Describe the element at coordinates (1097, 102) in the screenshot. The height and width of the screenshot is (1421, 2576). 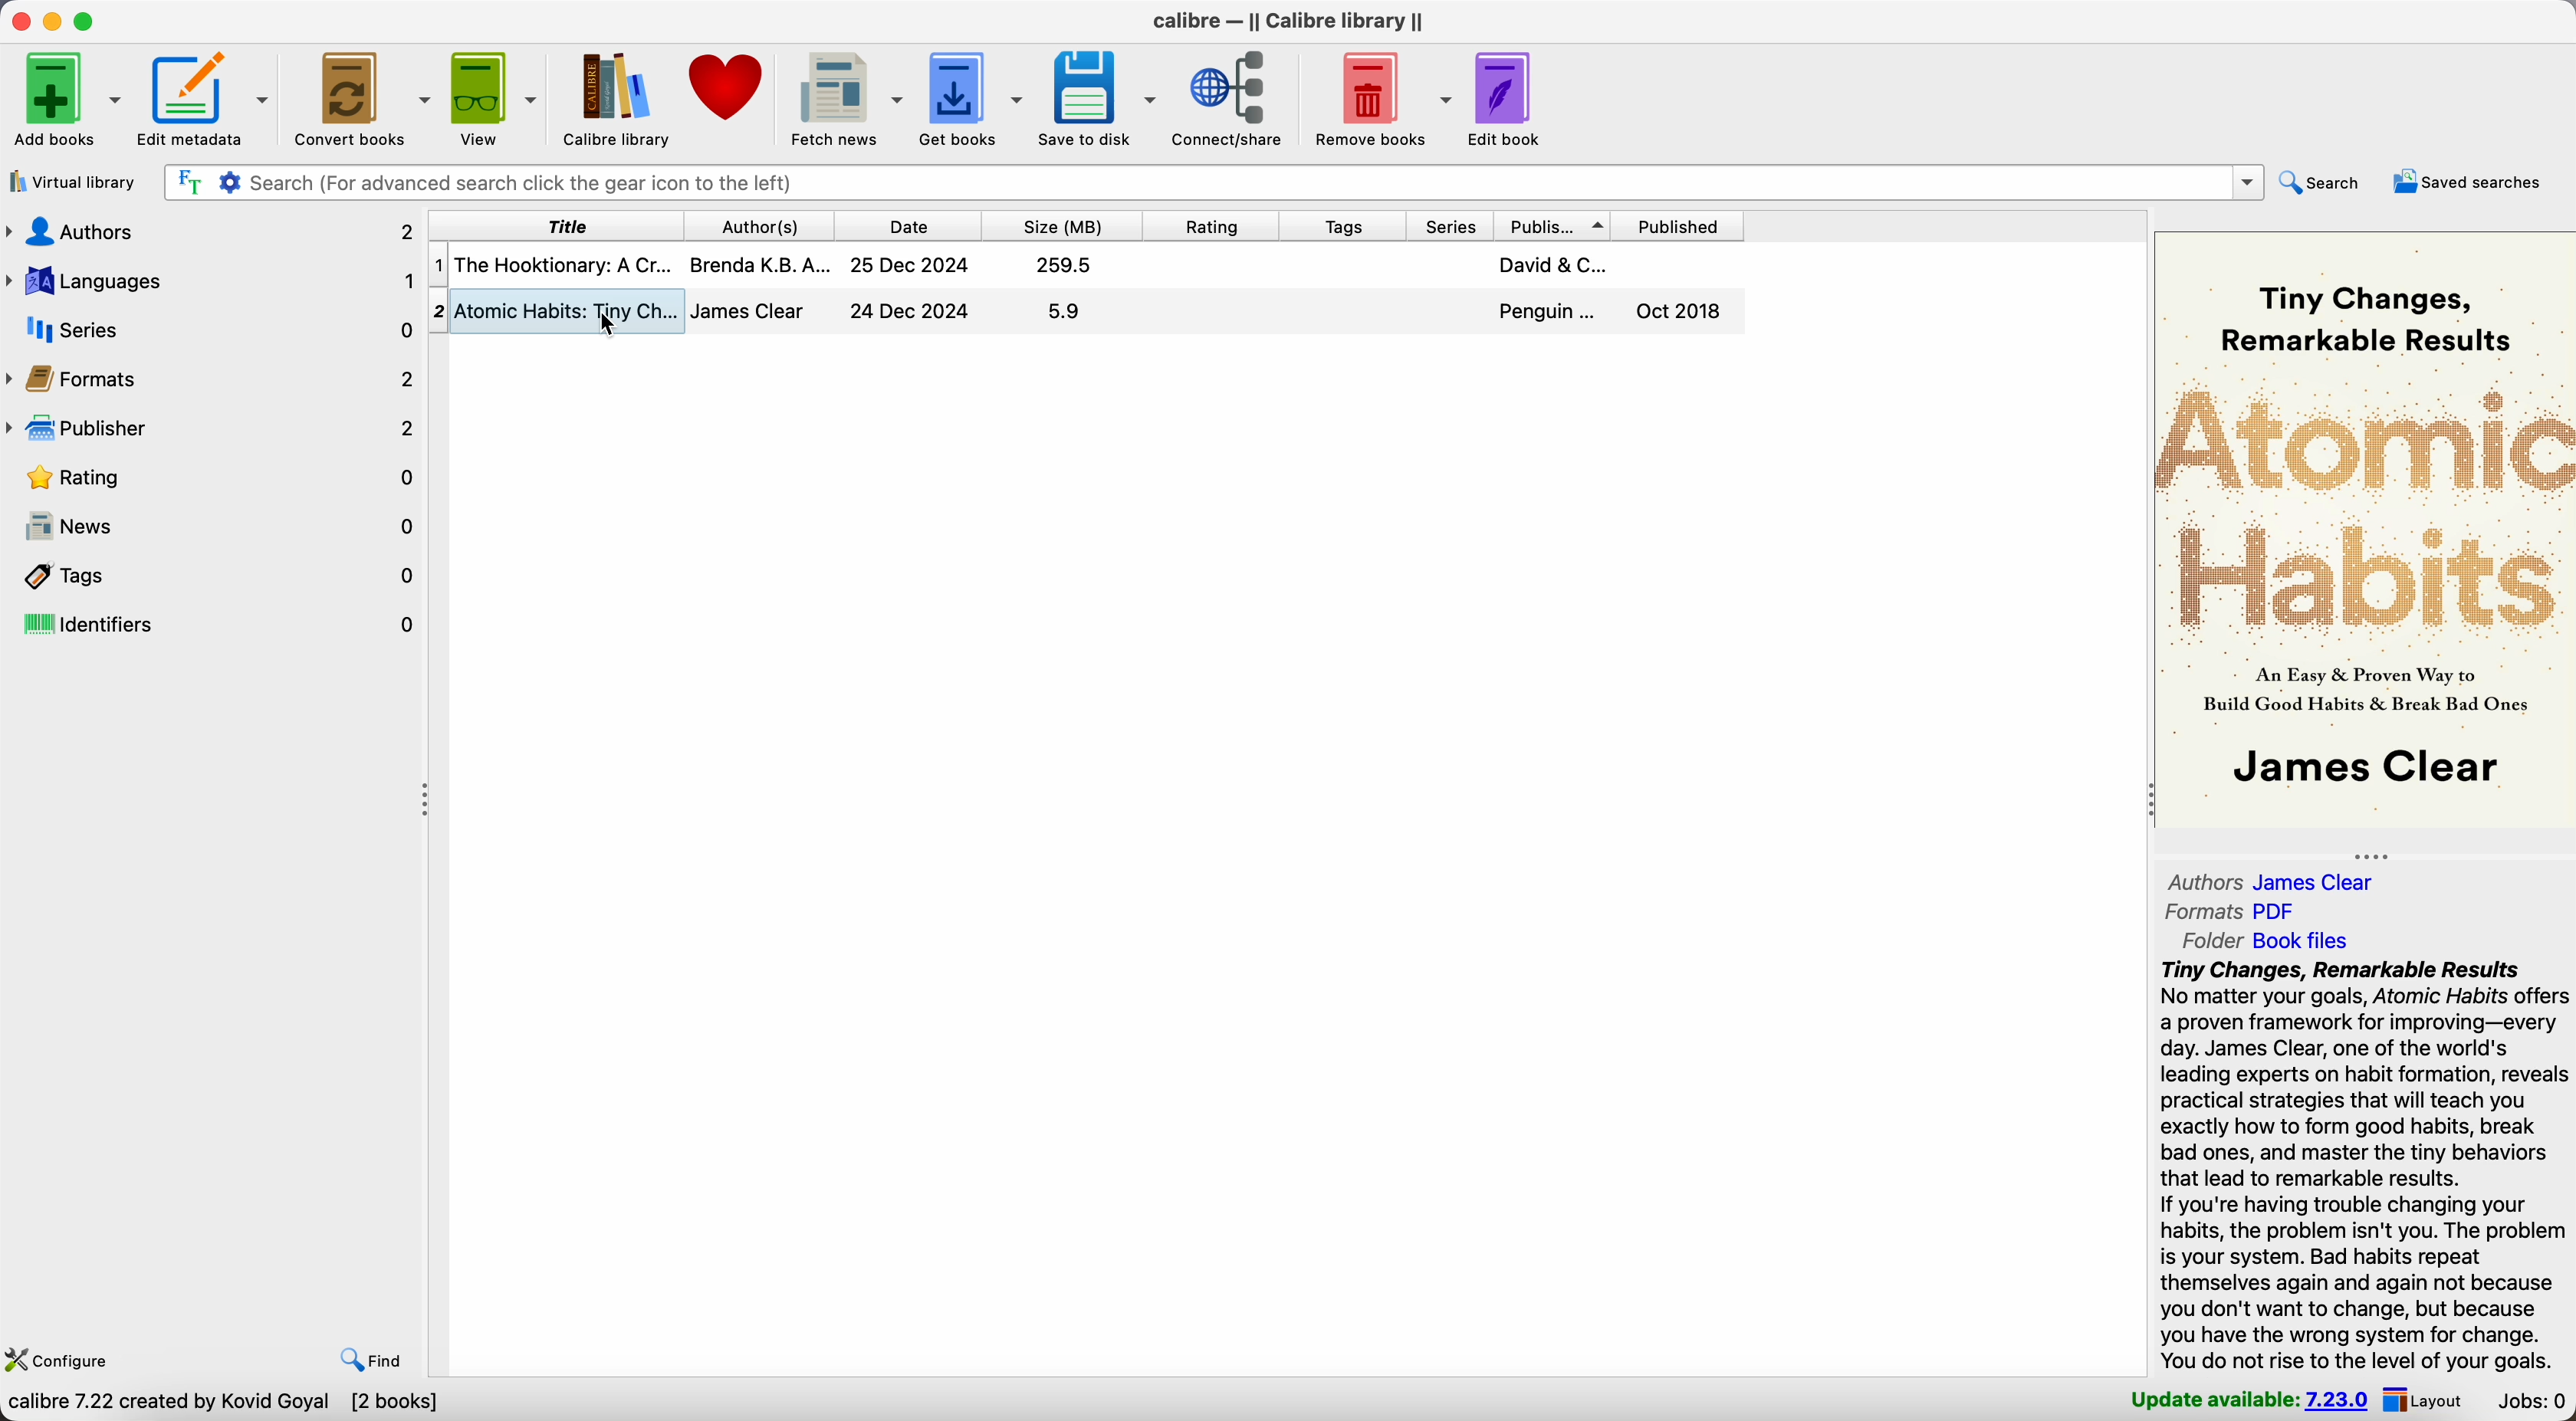
I see `save to disk` at that location.